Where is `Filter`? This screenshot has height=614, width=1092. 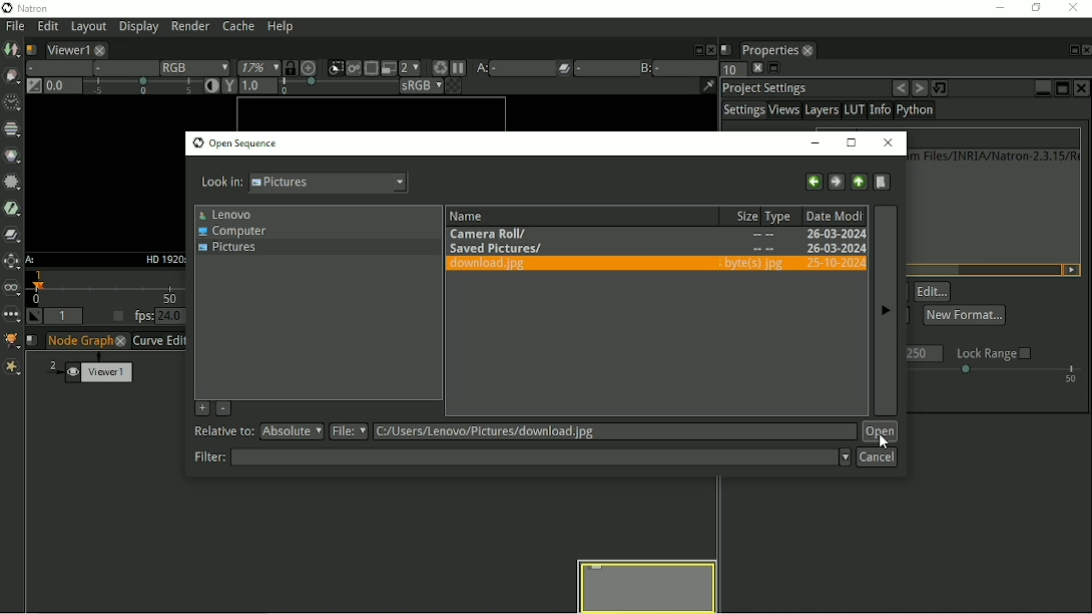 Filter is located at coordinates (520, 457).